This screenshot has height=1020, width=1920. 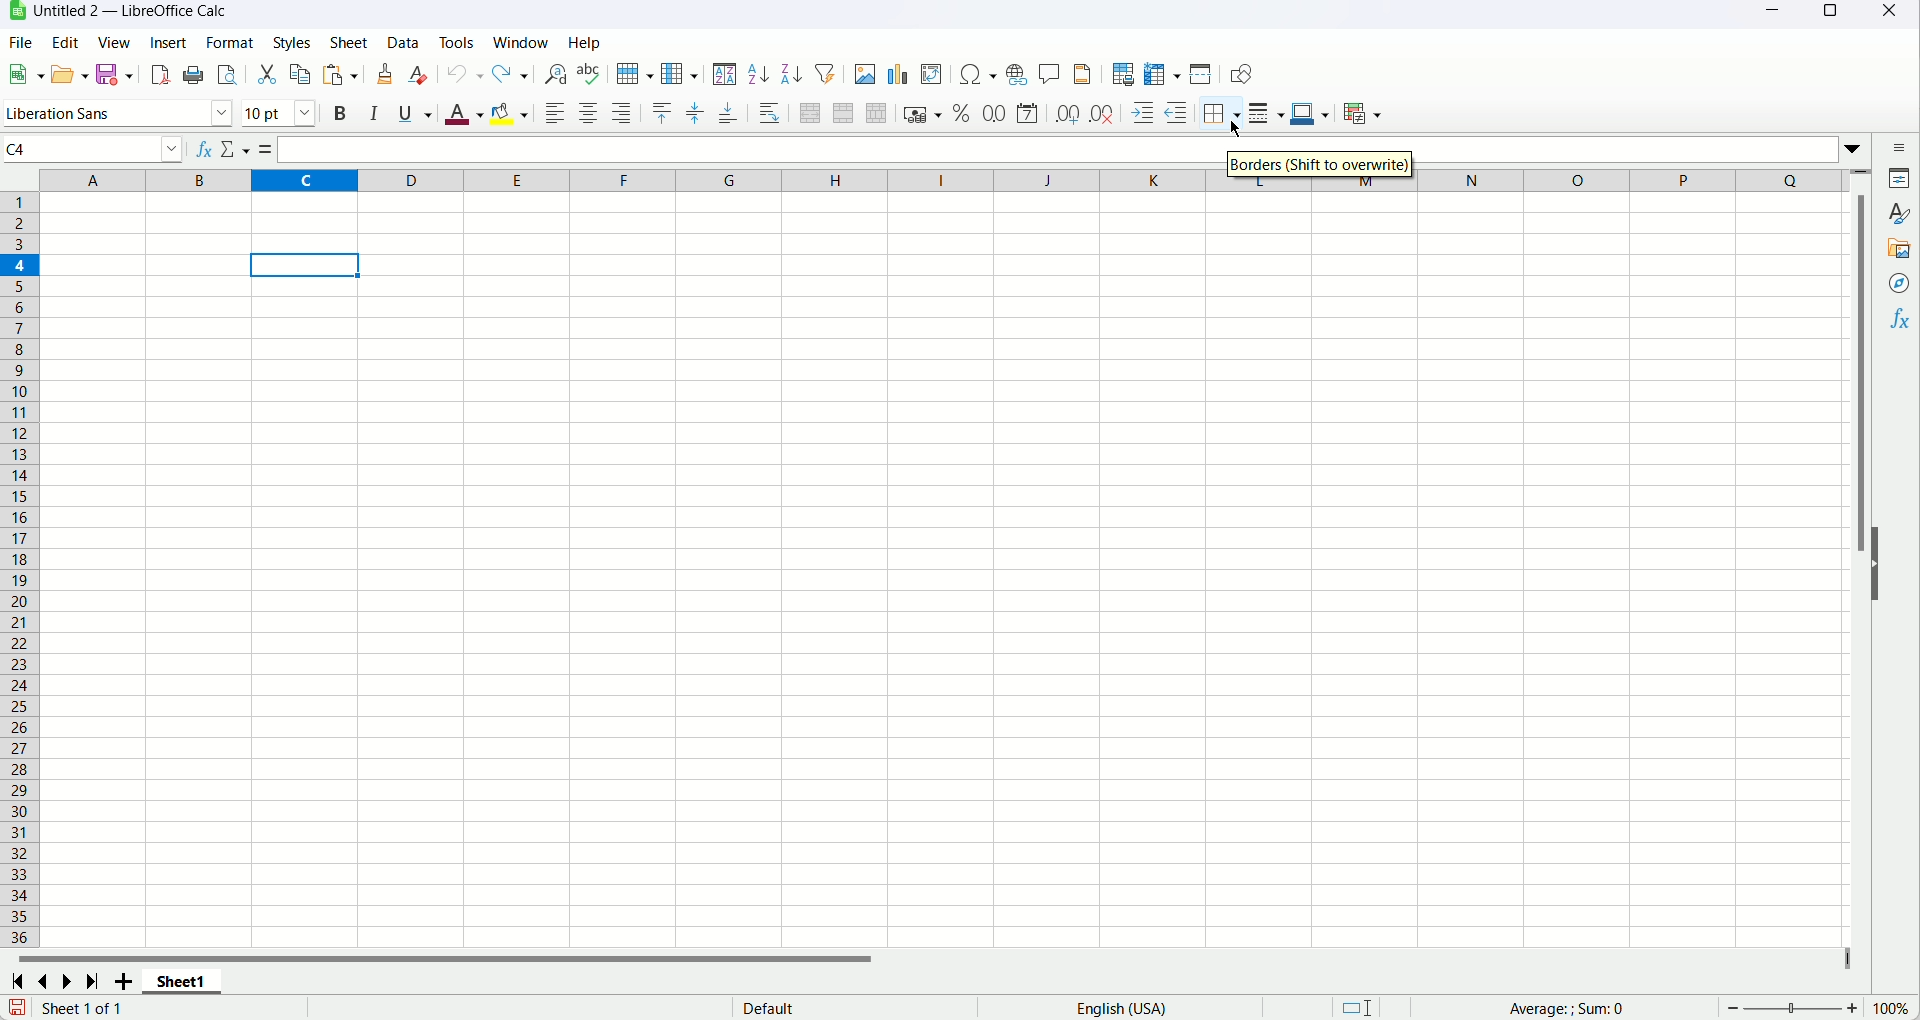 What do you see at coordinates (780, 1009) in the screenshot?
I see `text` at bounding box center [780, 1009].